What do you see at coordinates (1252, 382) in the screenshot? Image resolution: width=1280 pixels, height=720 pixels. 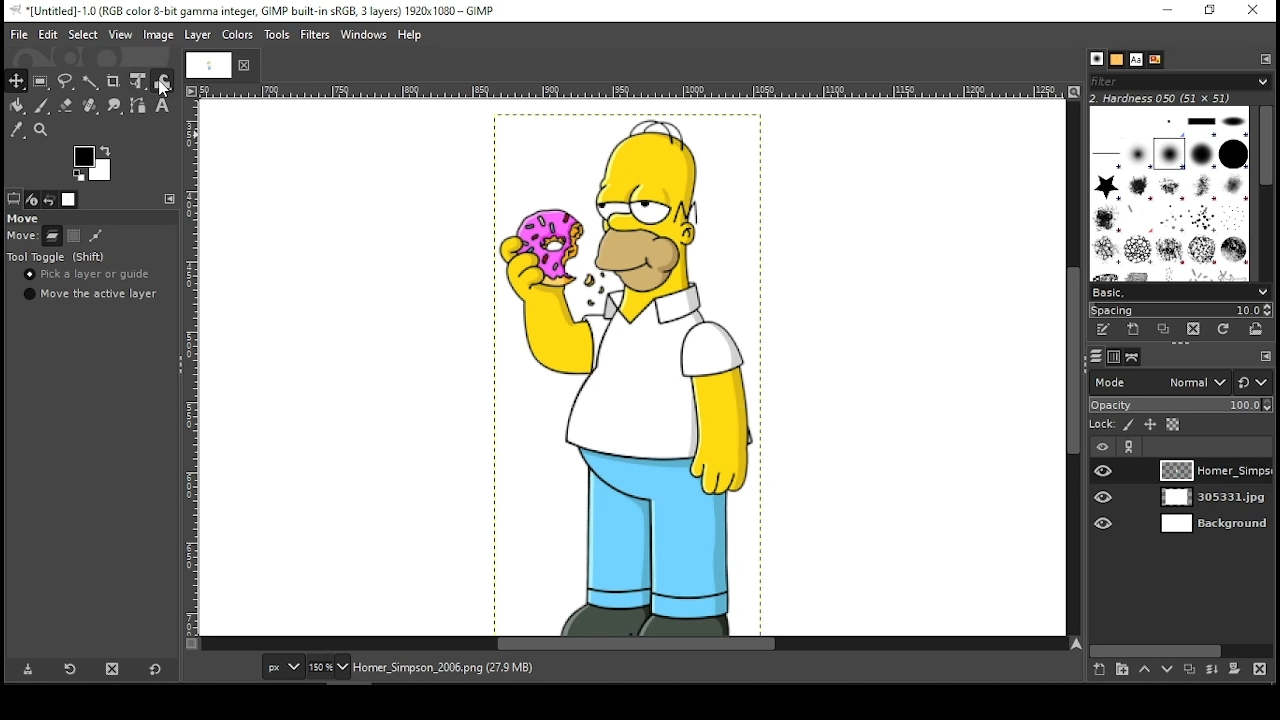 I see `switch to another group of modes` at bounding box center [1252, 382].